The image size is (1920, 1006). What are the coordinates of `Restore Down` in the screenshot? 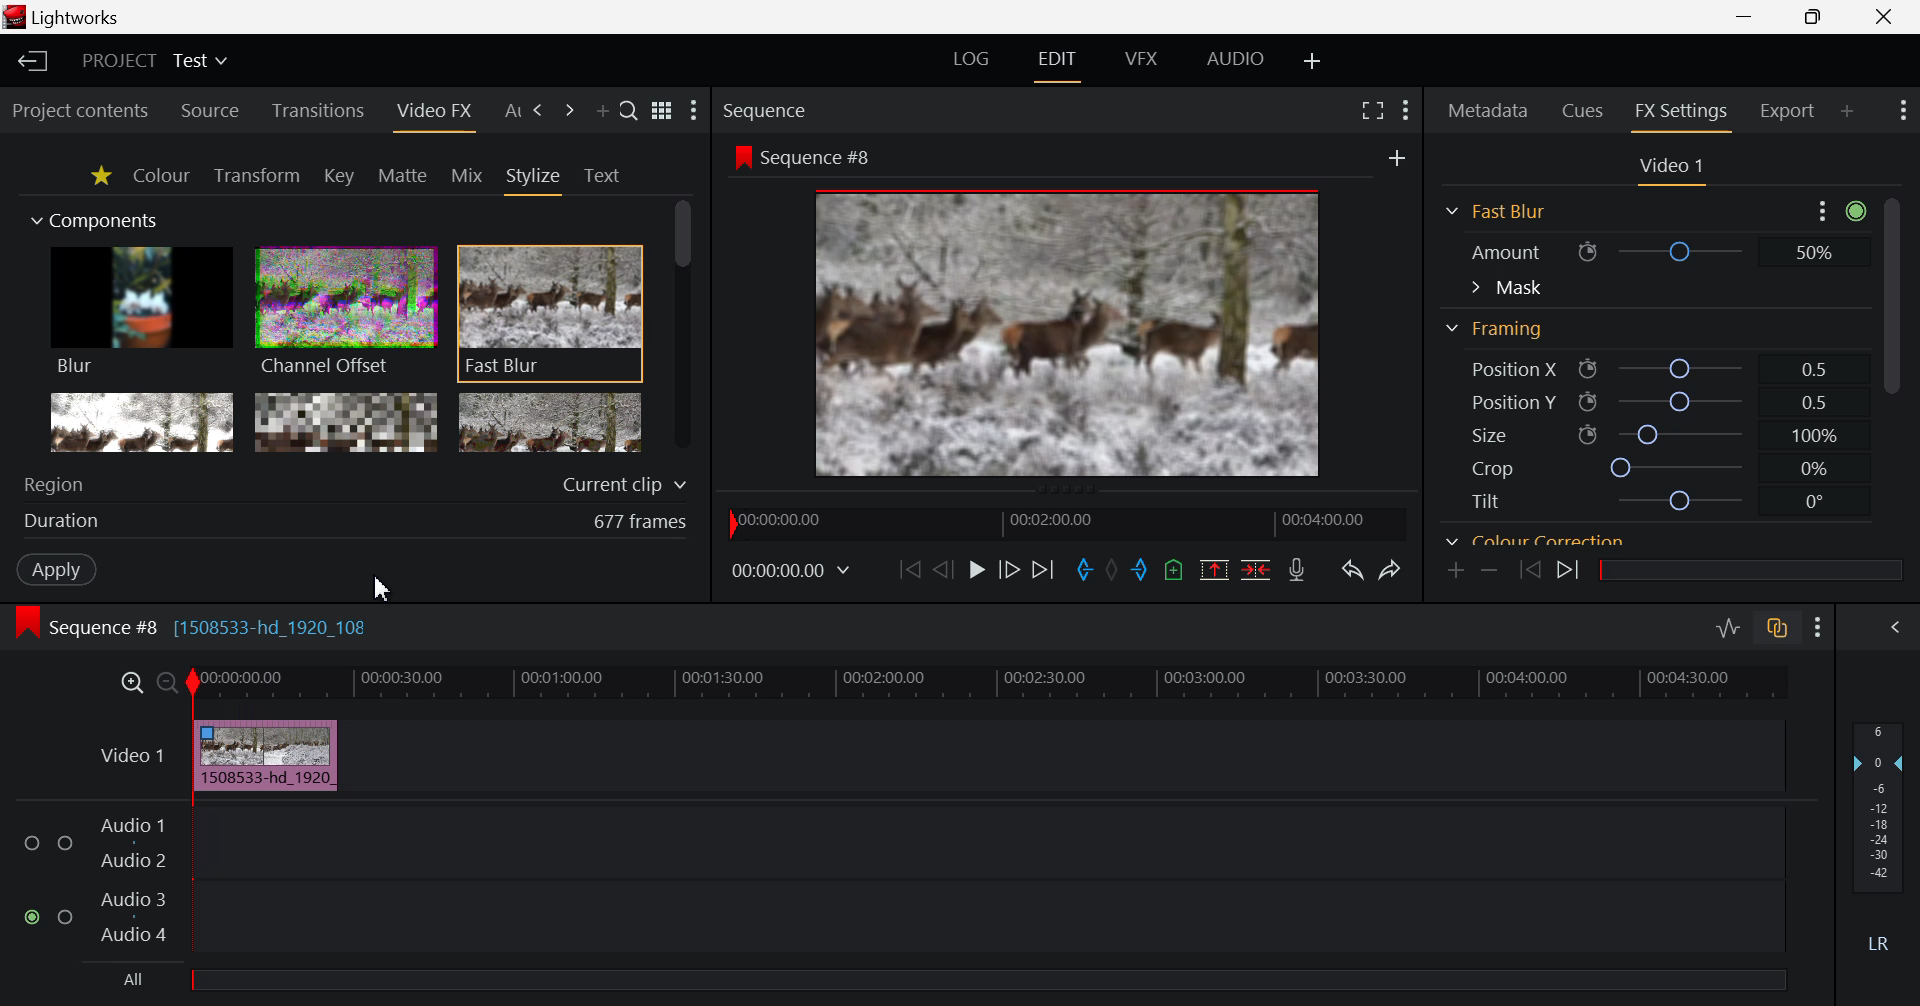 It's located at (1751, 16).